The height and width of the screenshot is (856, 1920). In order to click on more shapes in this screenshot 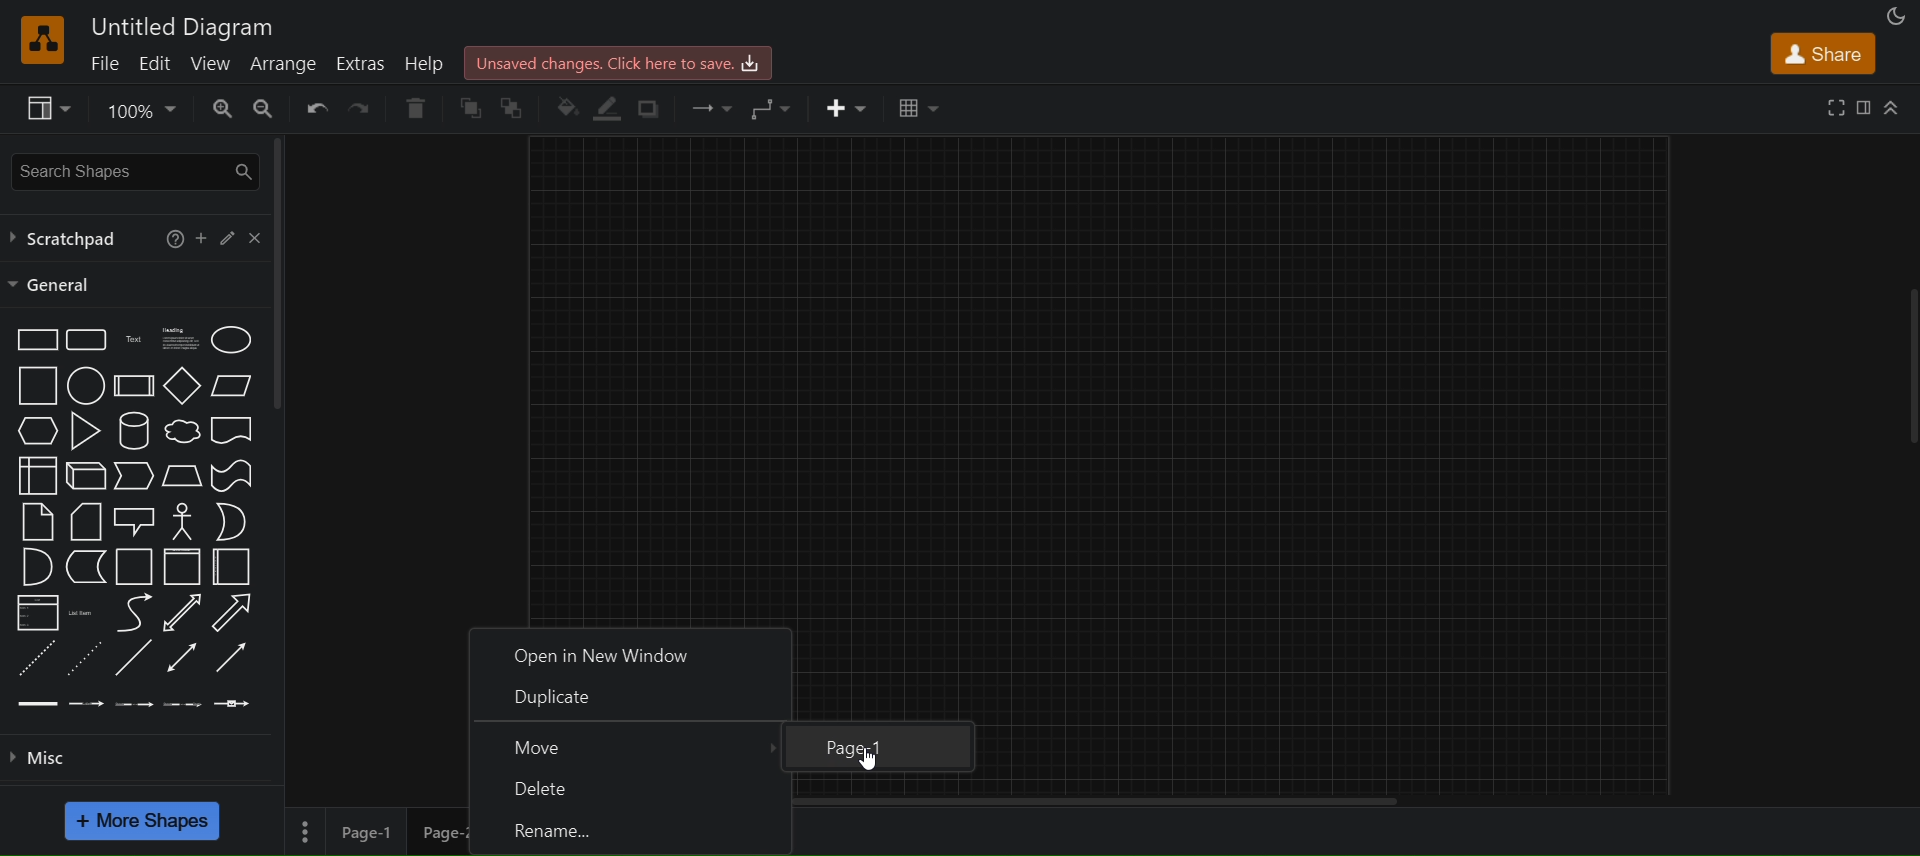, I will do `click(144, 820)`.